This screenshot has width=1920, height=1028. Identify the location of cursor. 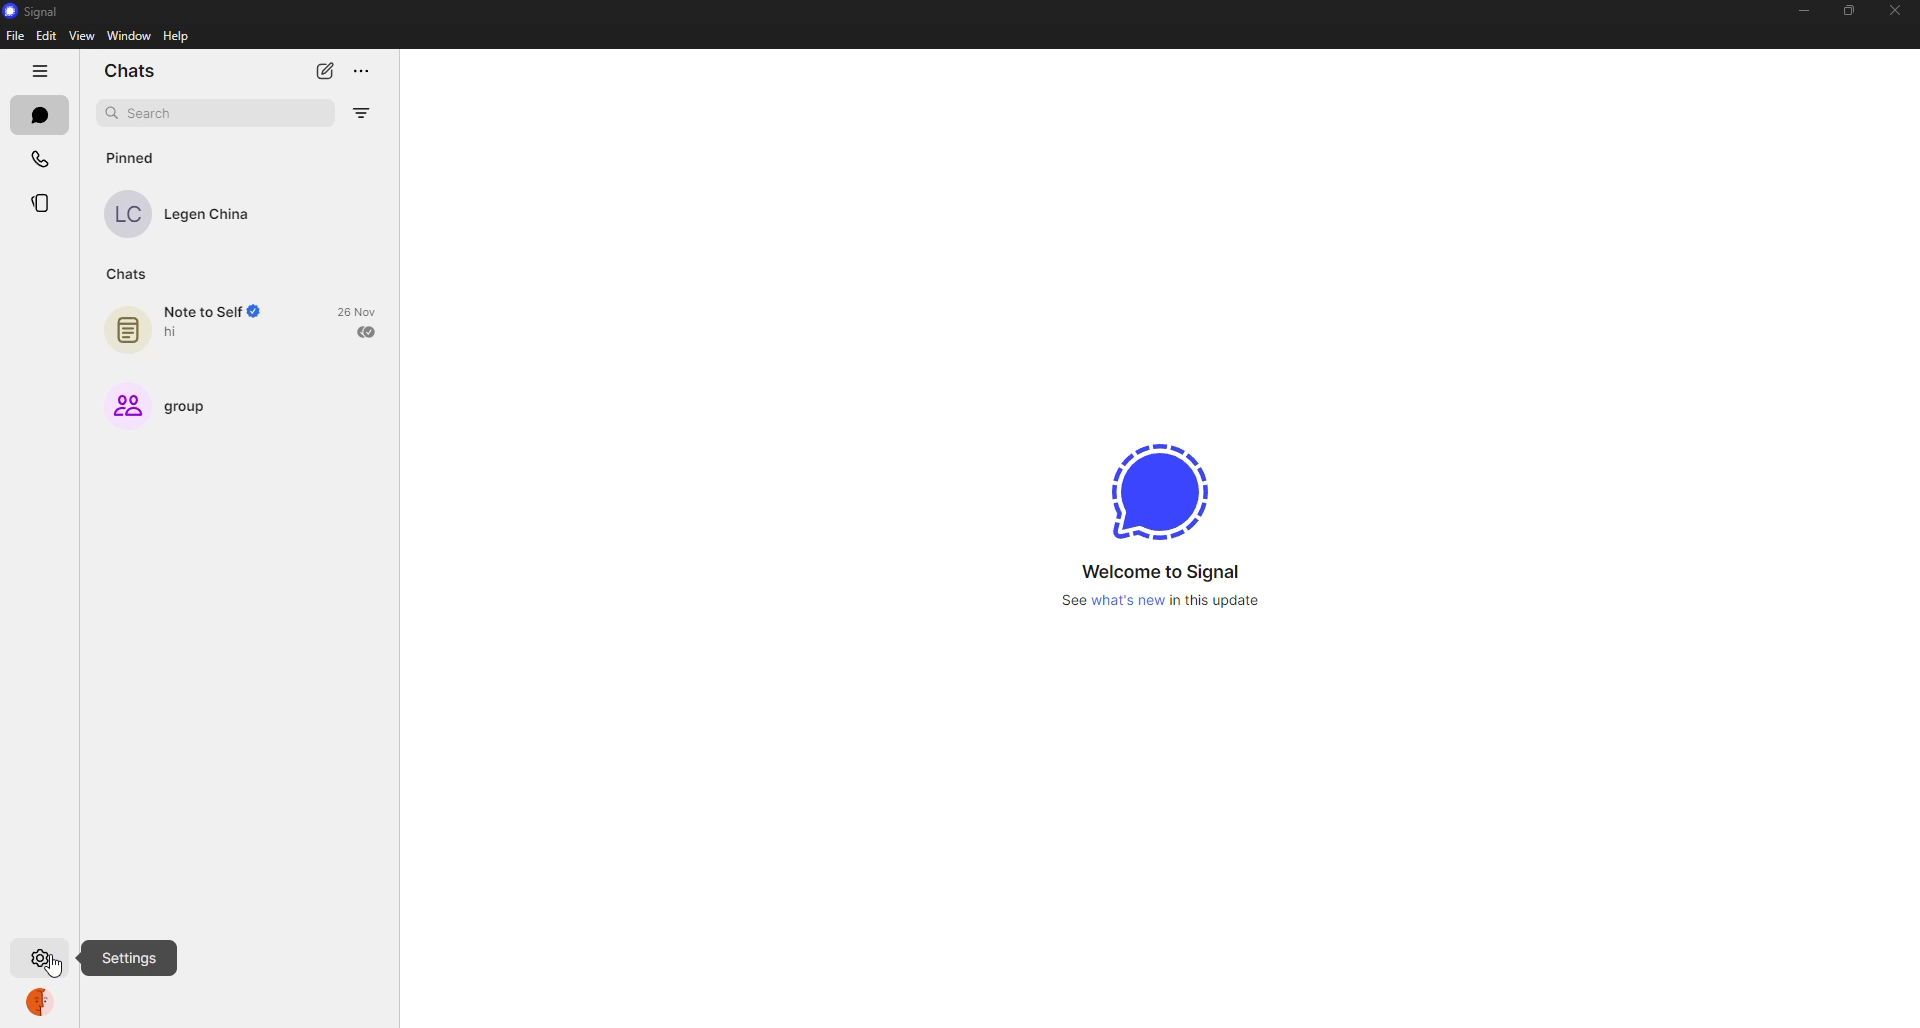
(57, 969).